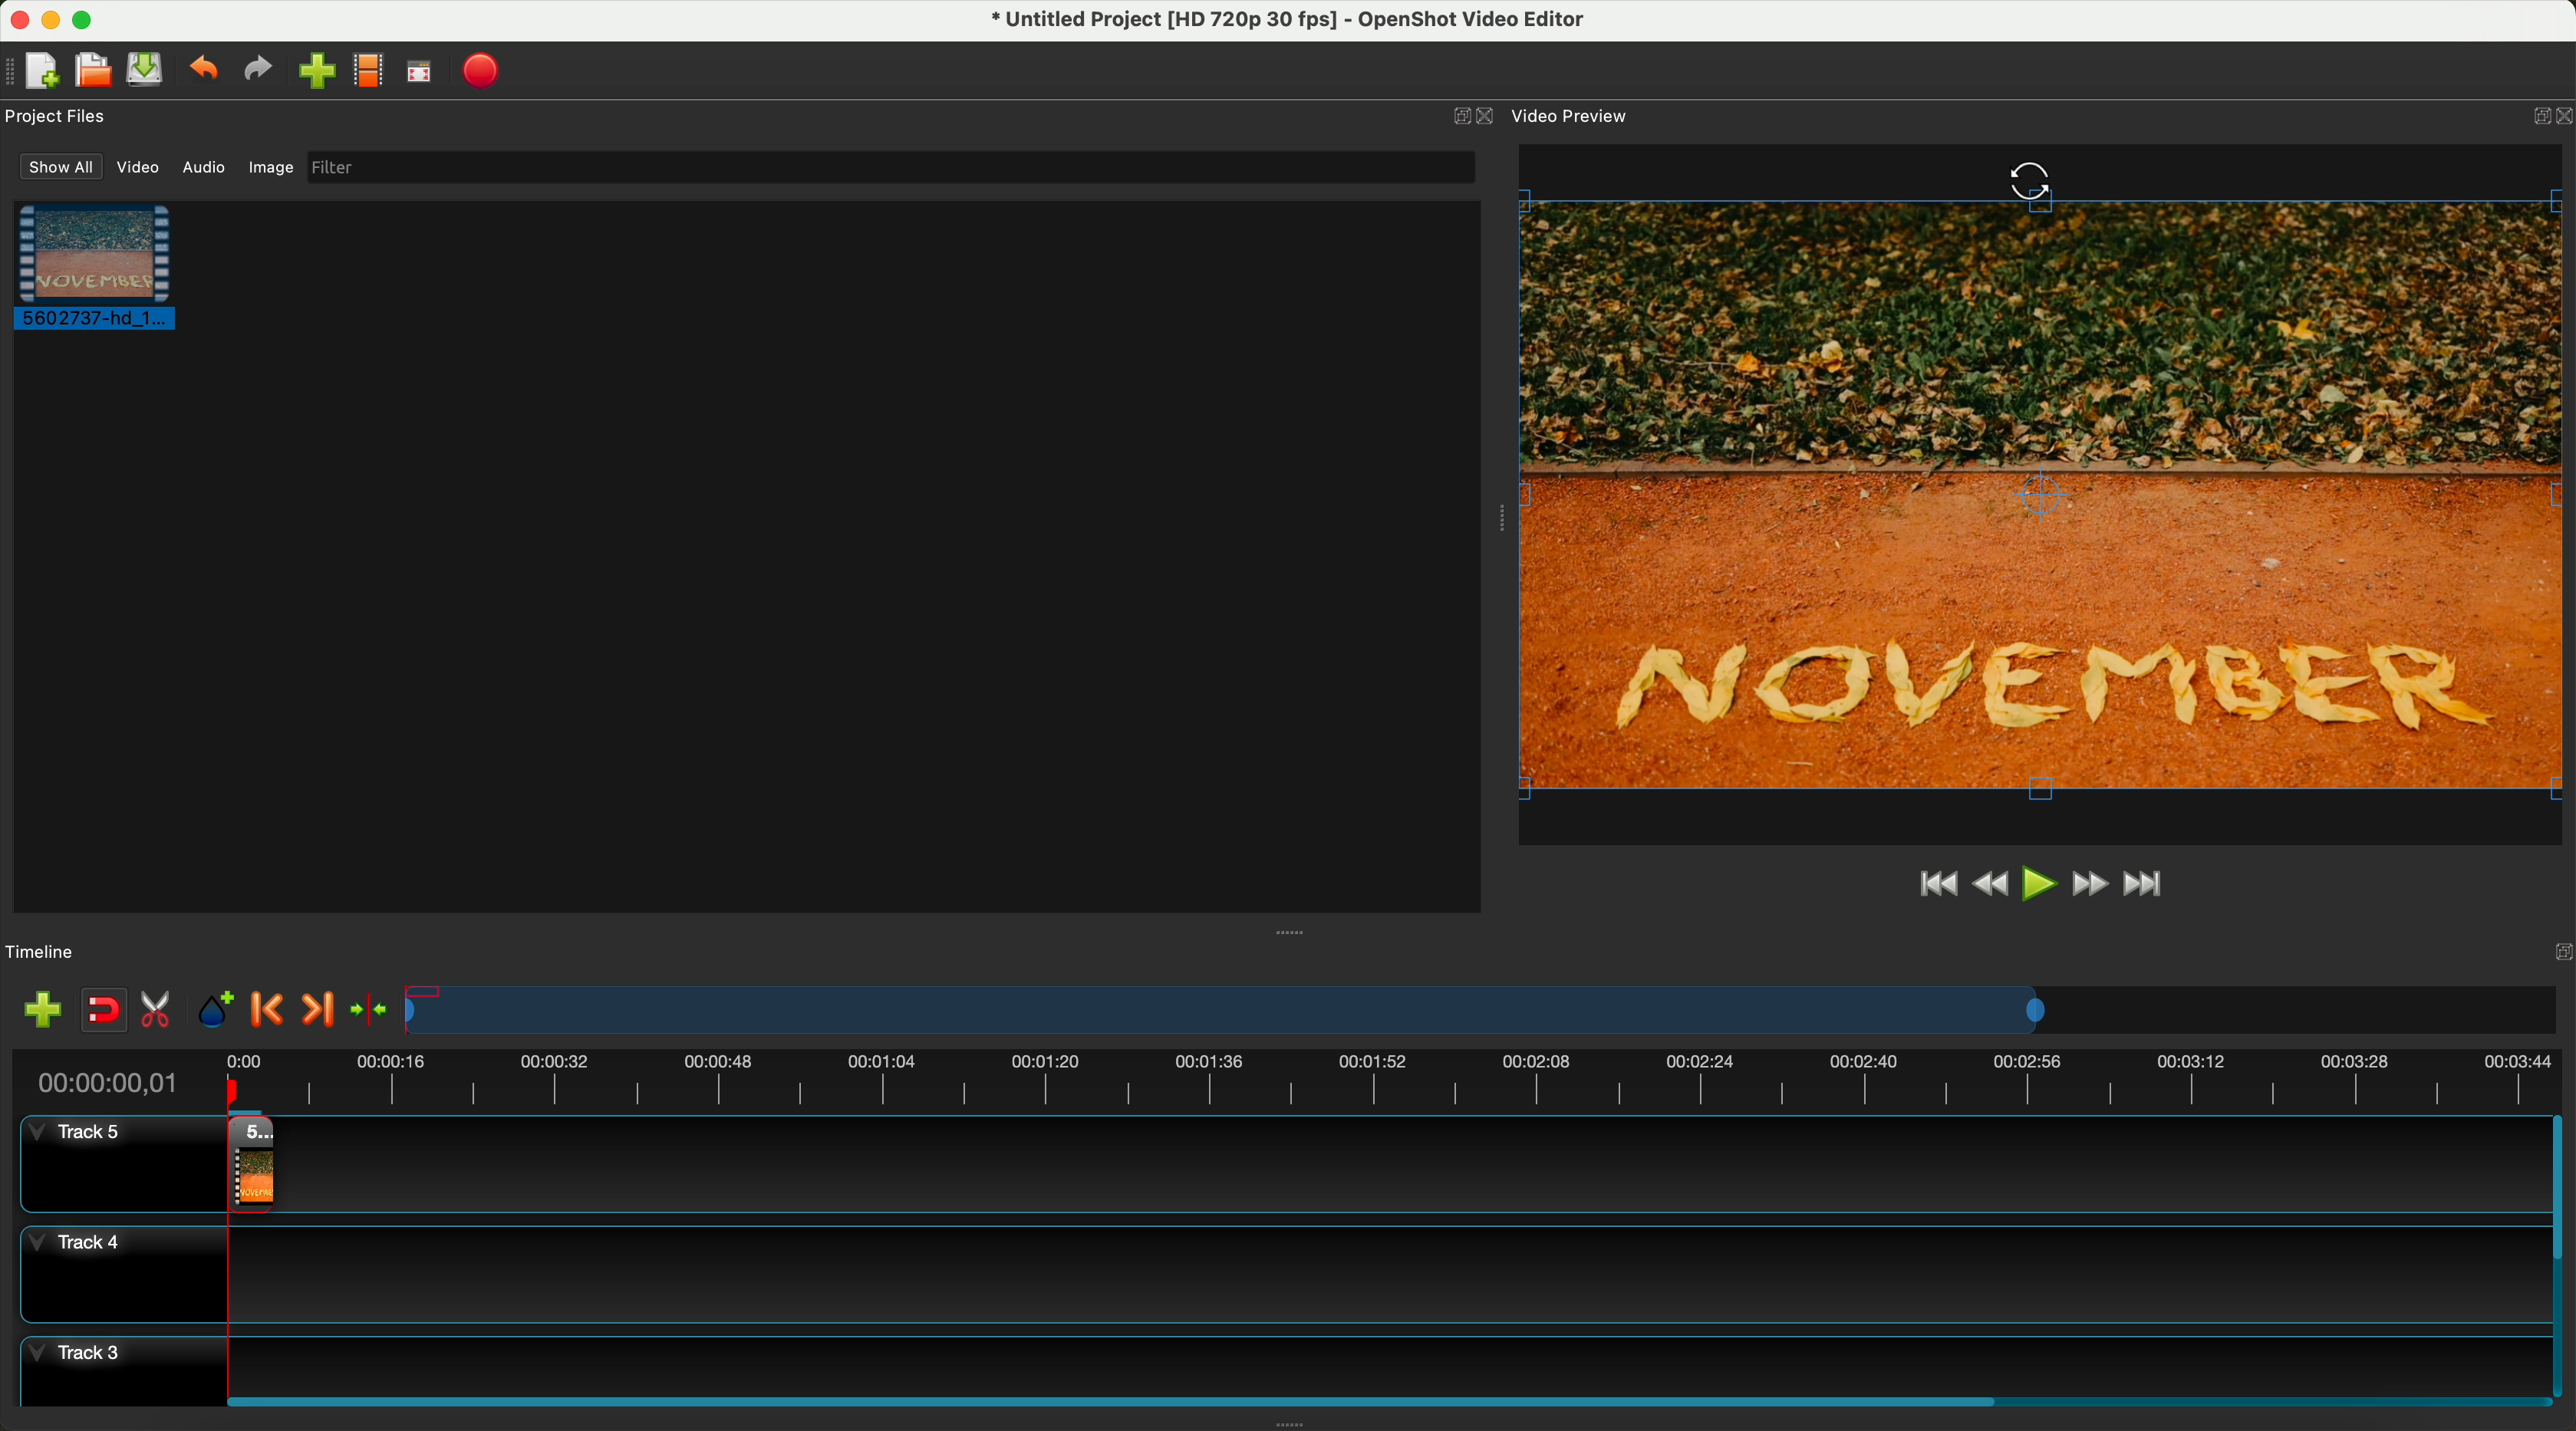 This screenshot has width=2576, height=1431. What do you see at coordinates (367, 70) in the screenshot?
I see `choose profile` at bounding box center [367, 70].